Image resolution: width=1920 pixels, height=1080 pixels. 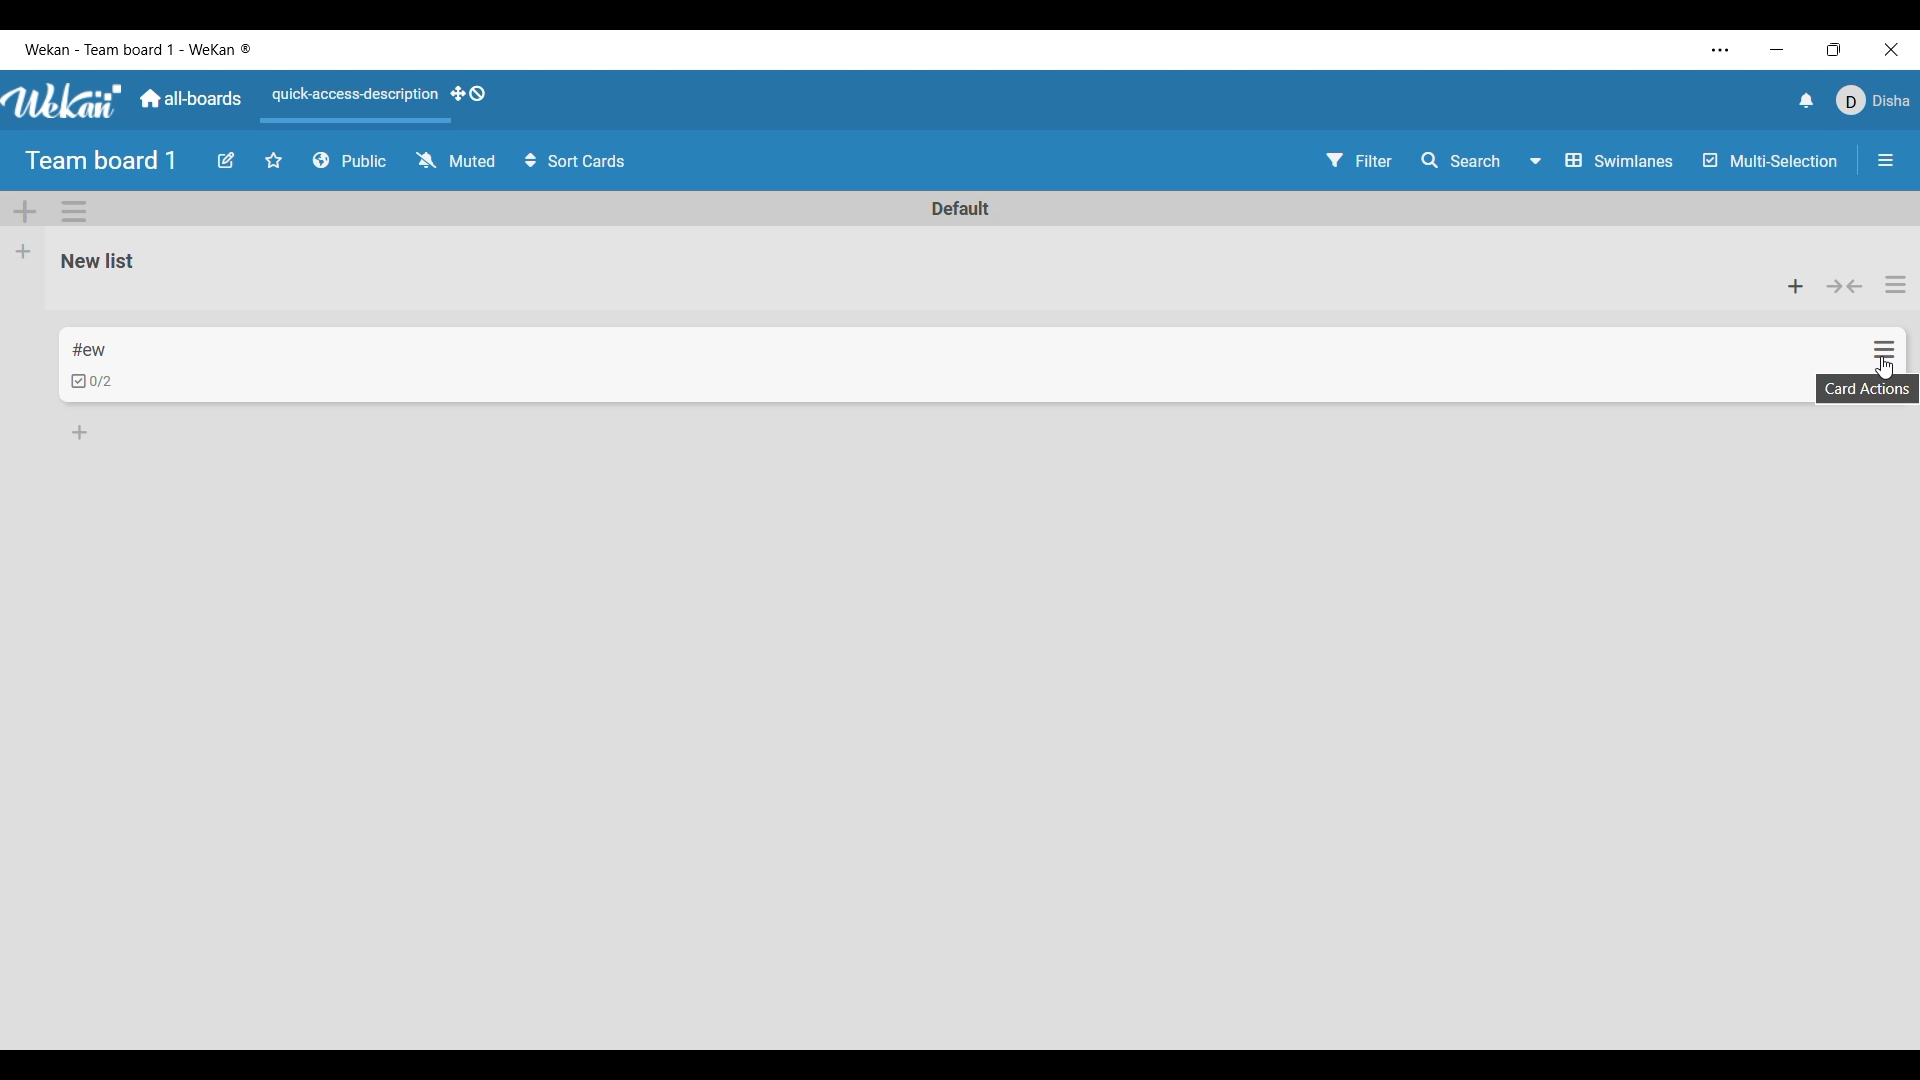 What do you see at coordinates (1884, 350) in the screenshot?
I see `Card actions` at bounding box center [1884, 350].